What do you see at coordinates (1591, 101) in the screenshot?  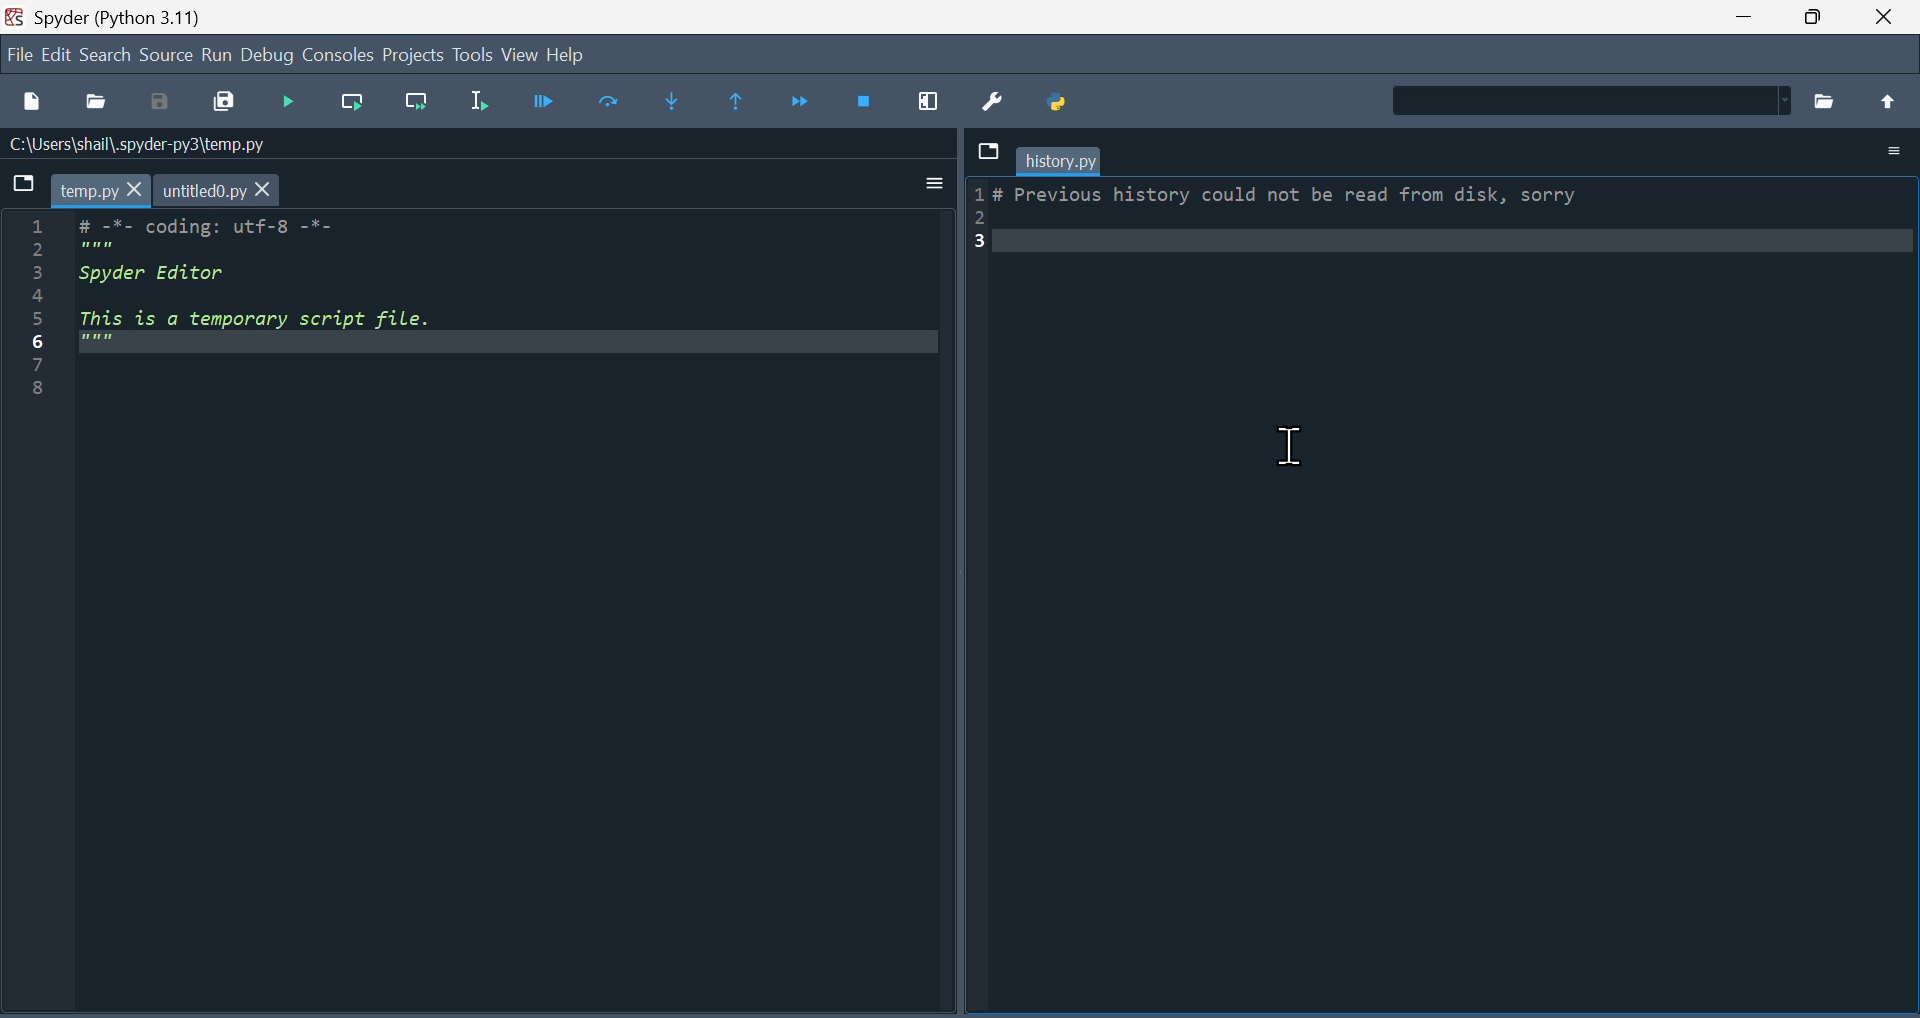 I see `Find in Files` at bounding box center [1591, 101].